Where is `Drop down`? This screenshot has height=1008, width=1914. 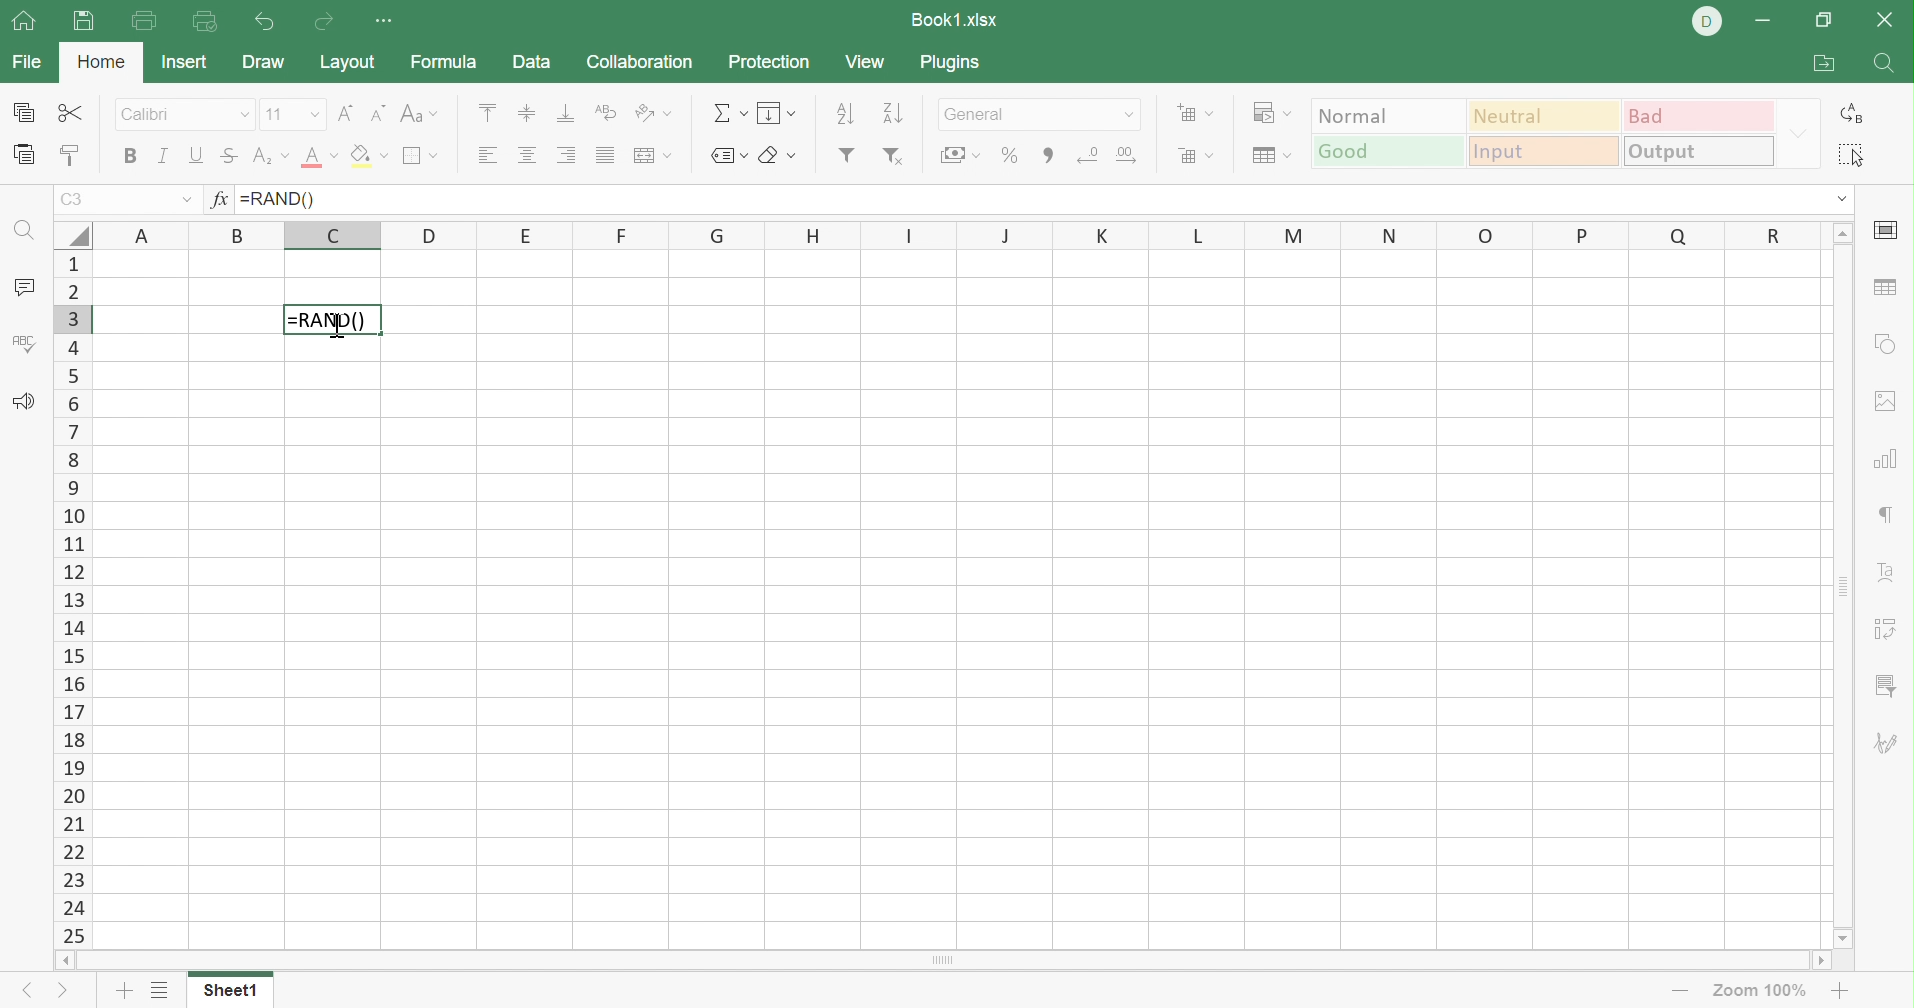
Drop down is located at coordinates (1132, 115).